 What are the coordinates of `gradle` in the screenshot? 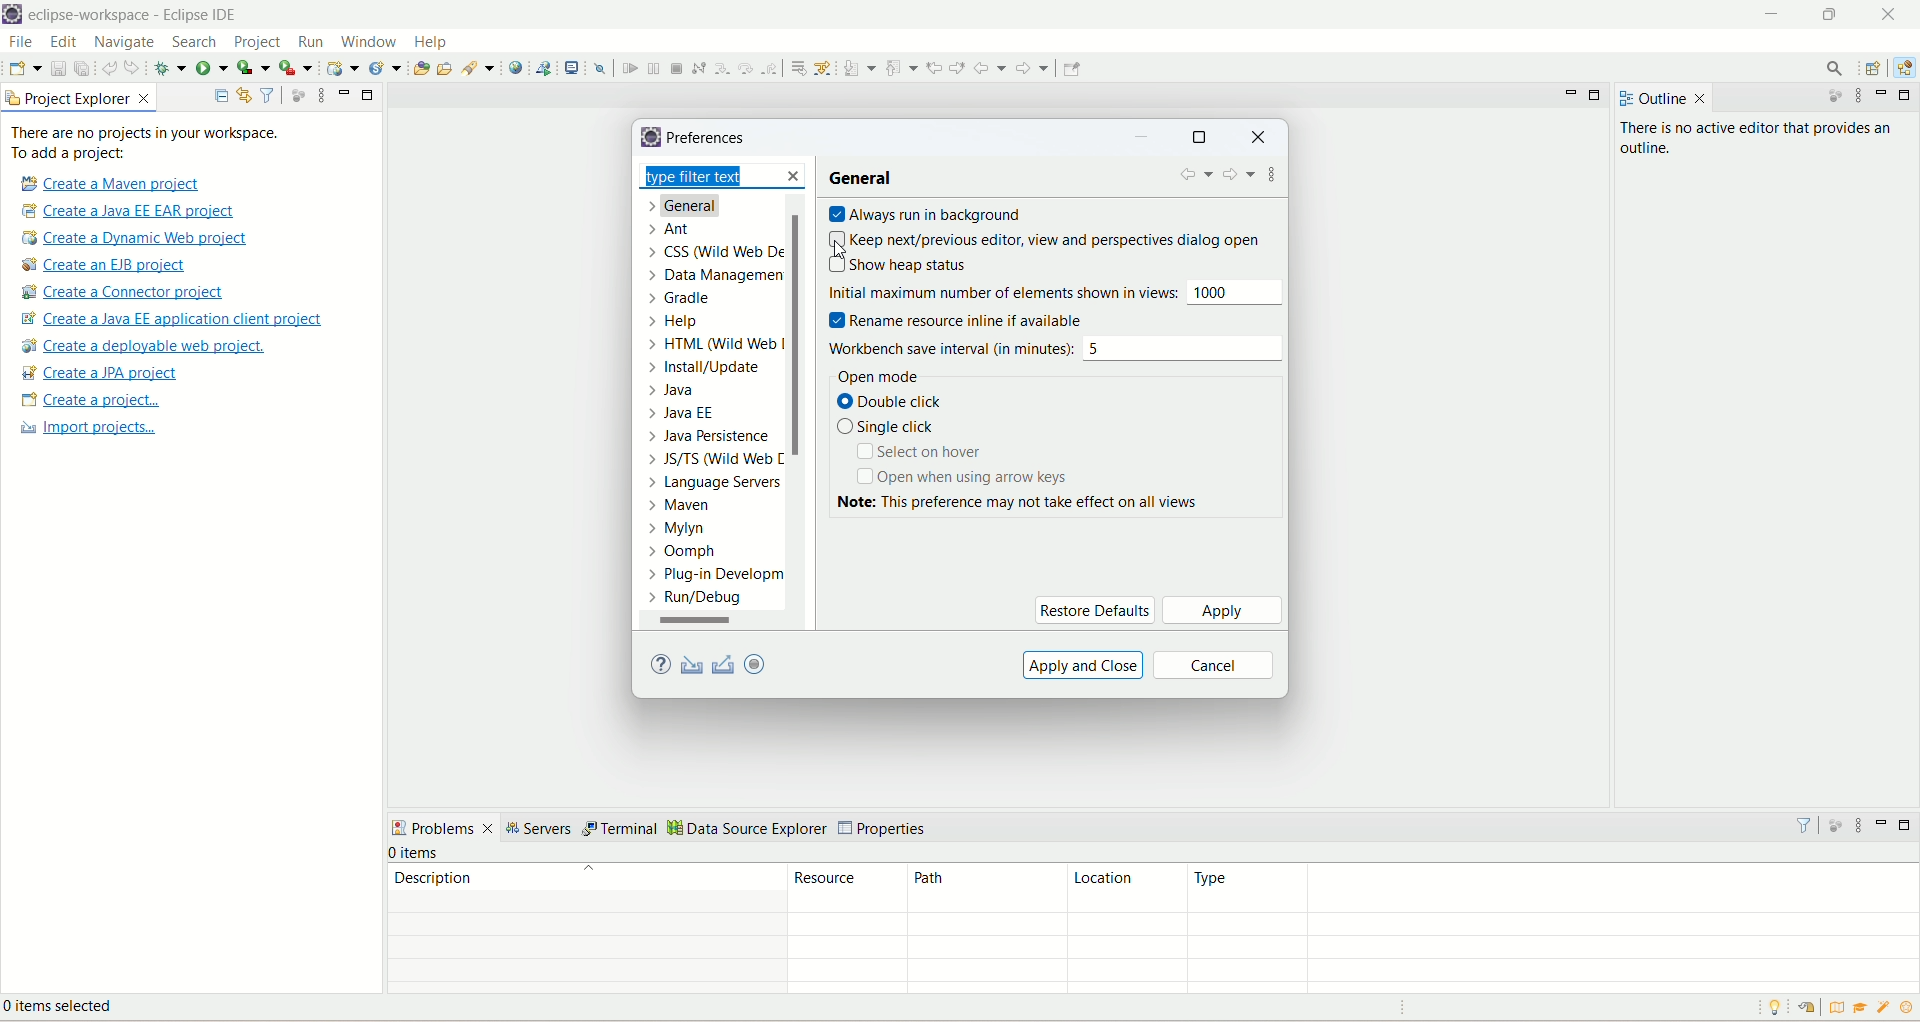 It's located at (686, 301).